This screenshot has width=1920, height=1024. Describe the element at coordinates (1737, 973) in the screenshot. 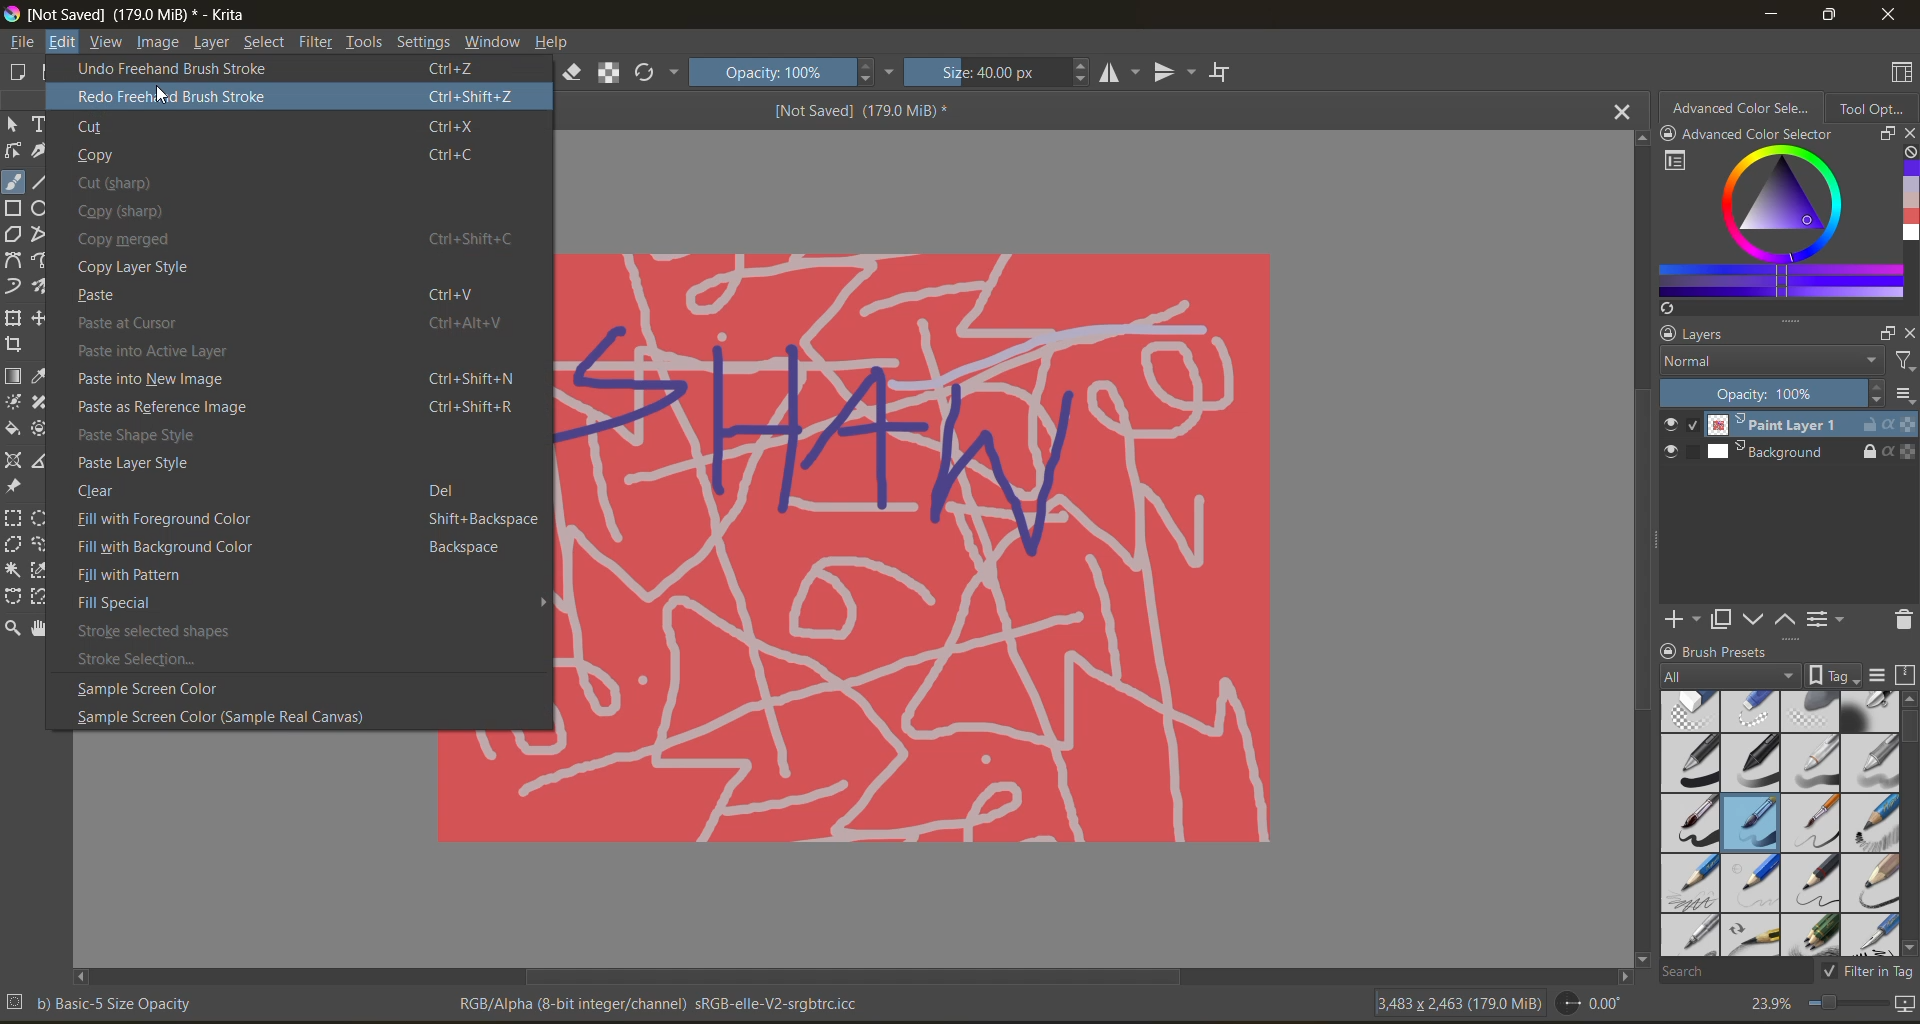

I see `search` at that location.